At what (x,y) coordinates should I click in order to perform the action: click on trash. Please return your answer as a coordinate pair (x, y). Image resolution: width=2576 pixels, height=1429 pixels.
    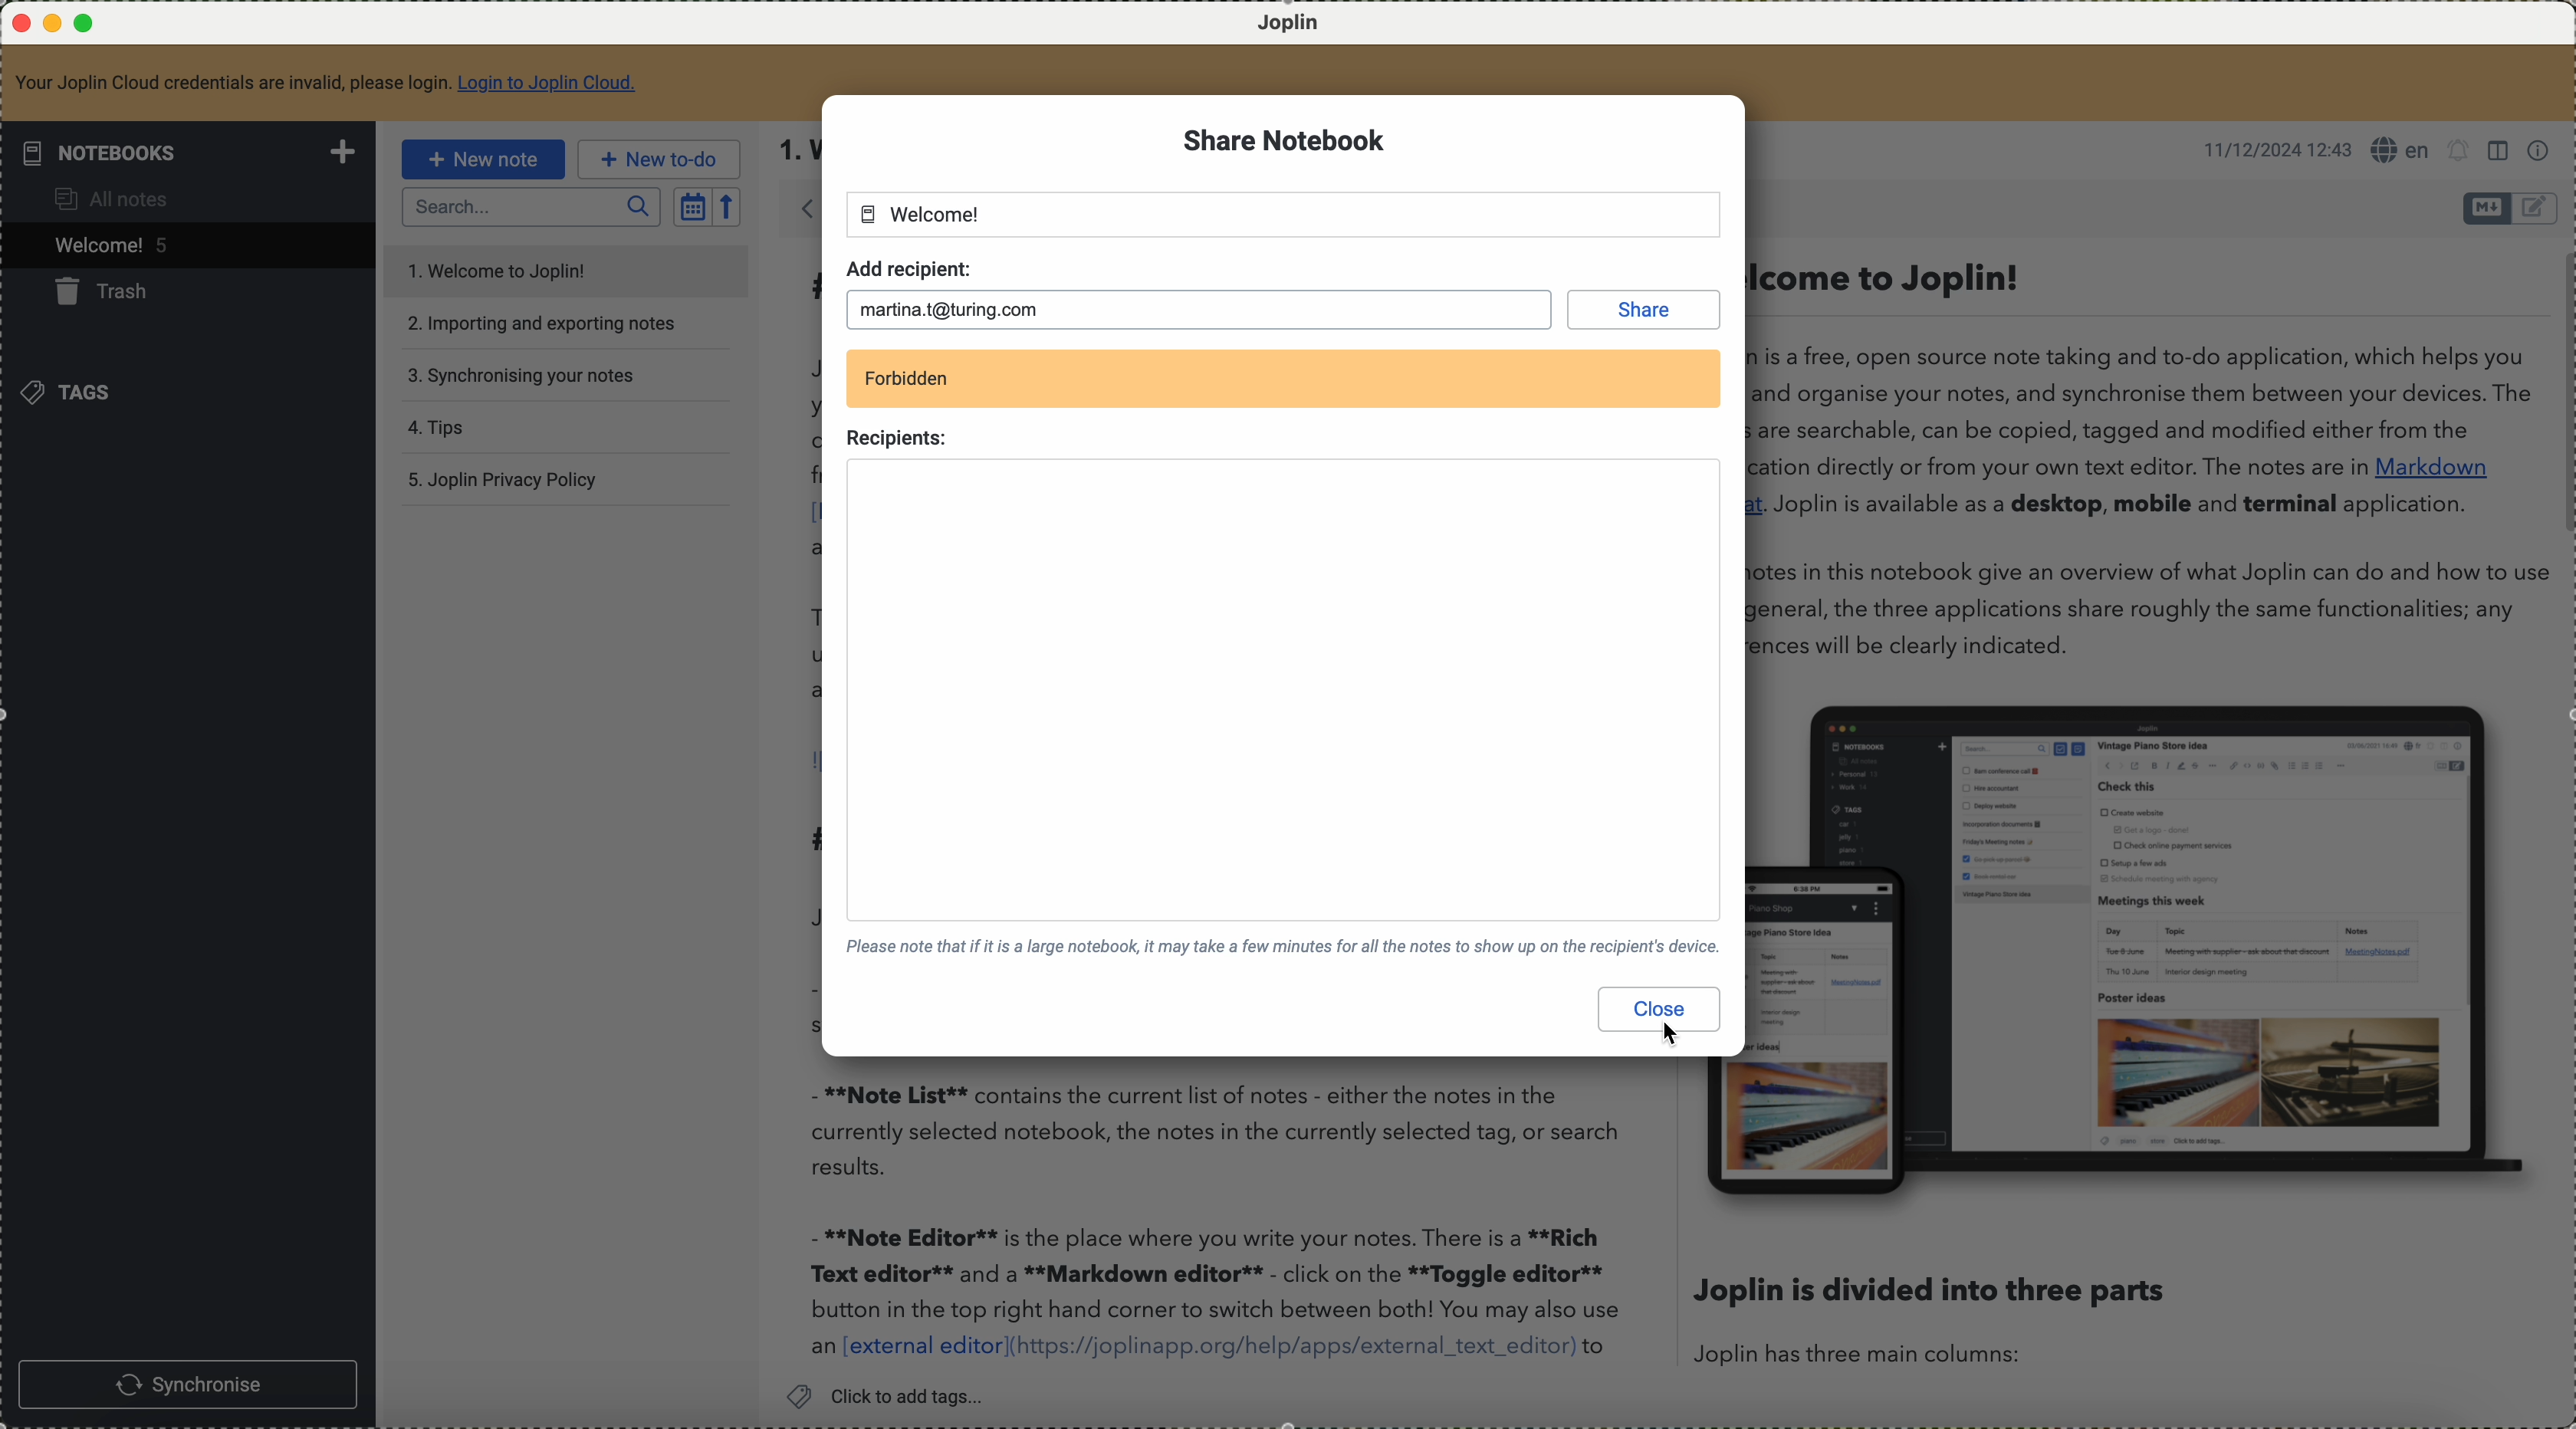
    Looking at the image, I should click on (113, 295).